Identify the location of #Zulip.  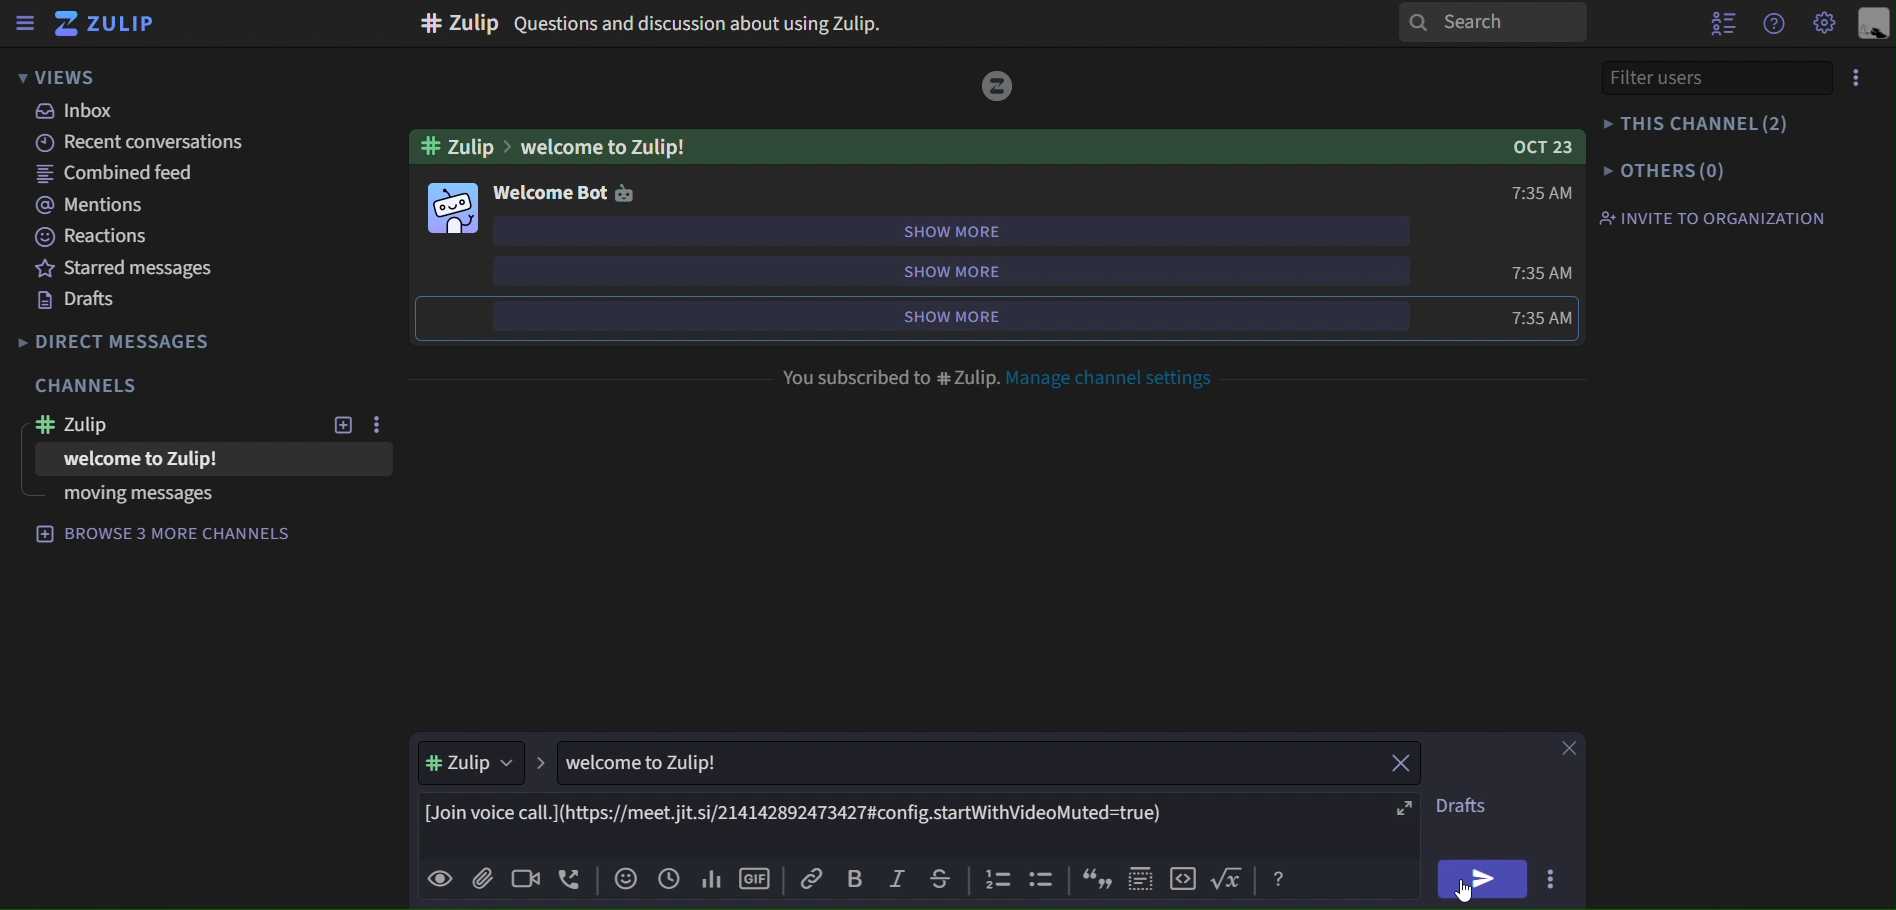
(486, 765).